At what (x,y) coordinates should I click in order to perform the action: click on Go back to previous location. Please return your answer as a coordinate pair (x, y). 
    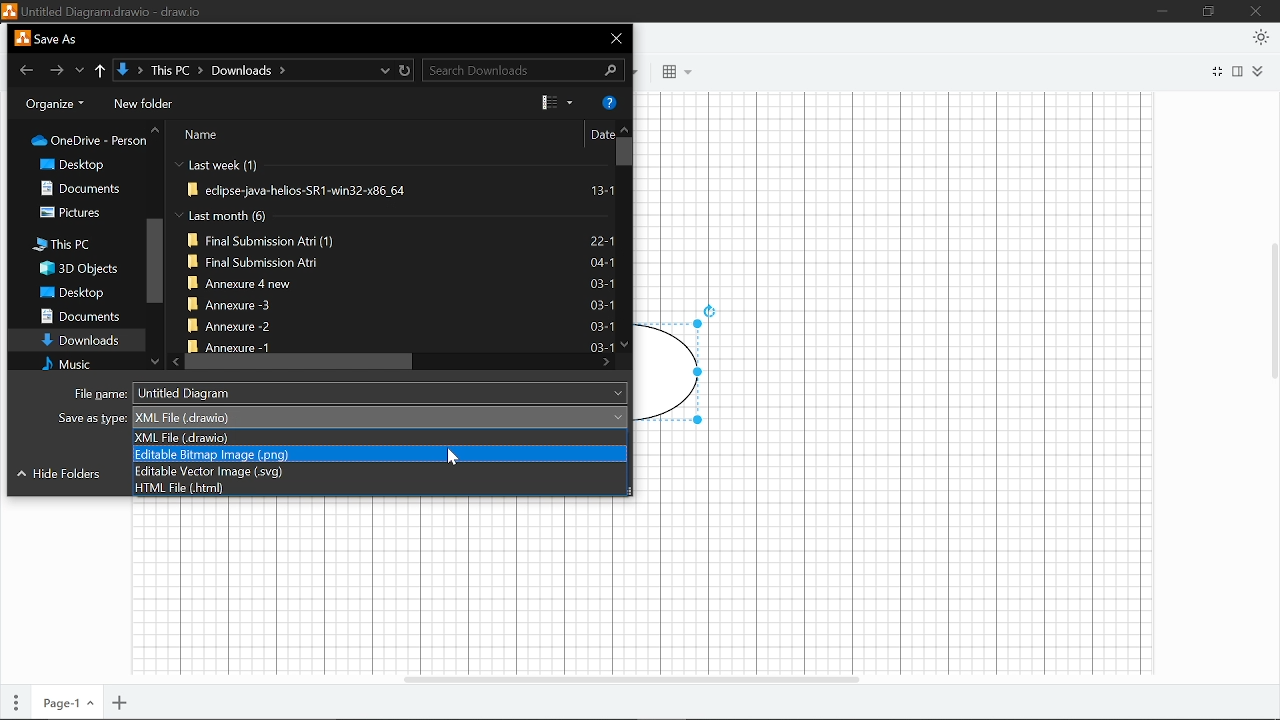
    Looking at the image, I should click on (28, 71).